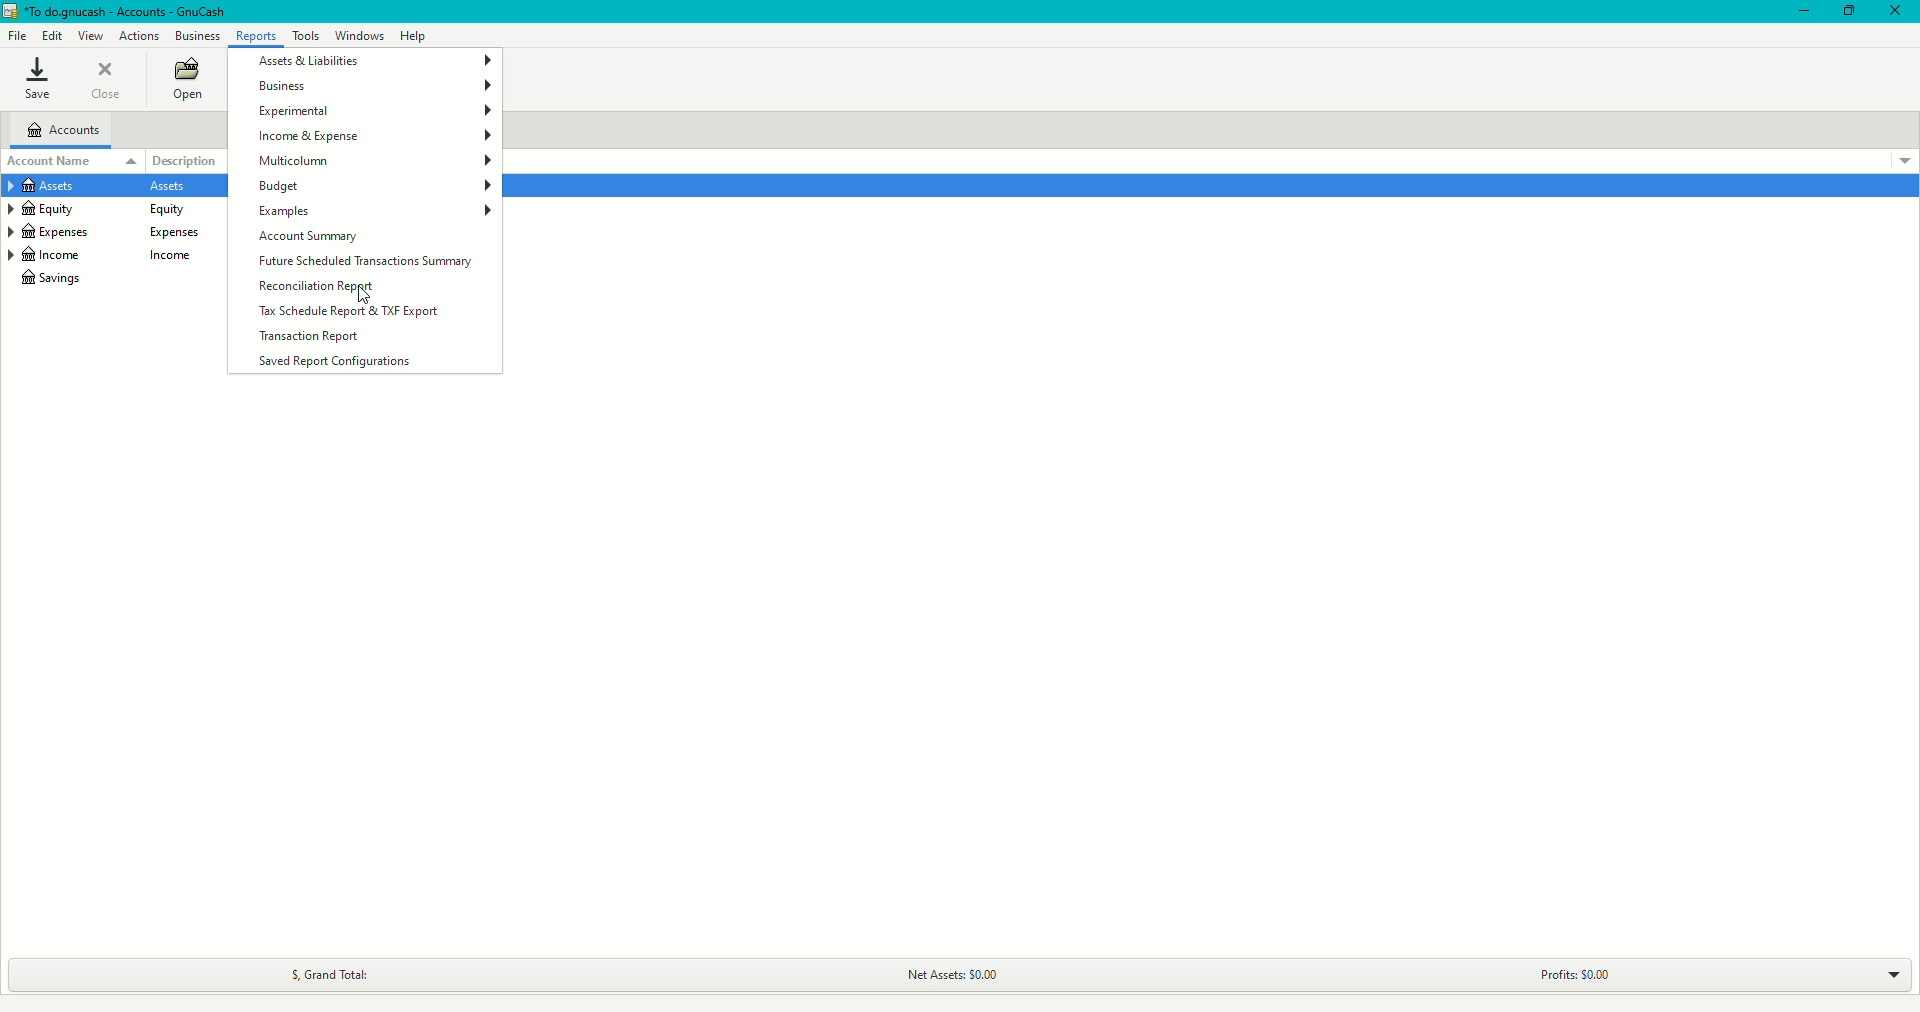 Image resolution: width=1920 pixels, height=1012 pixels. I want to click on Account Summary, so click(315, 237).